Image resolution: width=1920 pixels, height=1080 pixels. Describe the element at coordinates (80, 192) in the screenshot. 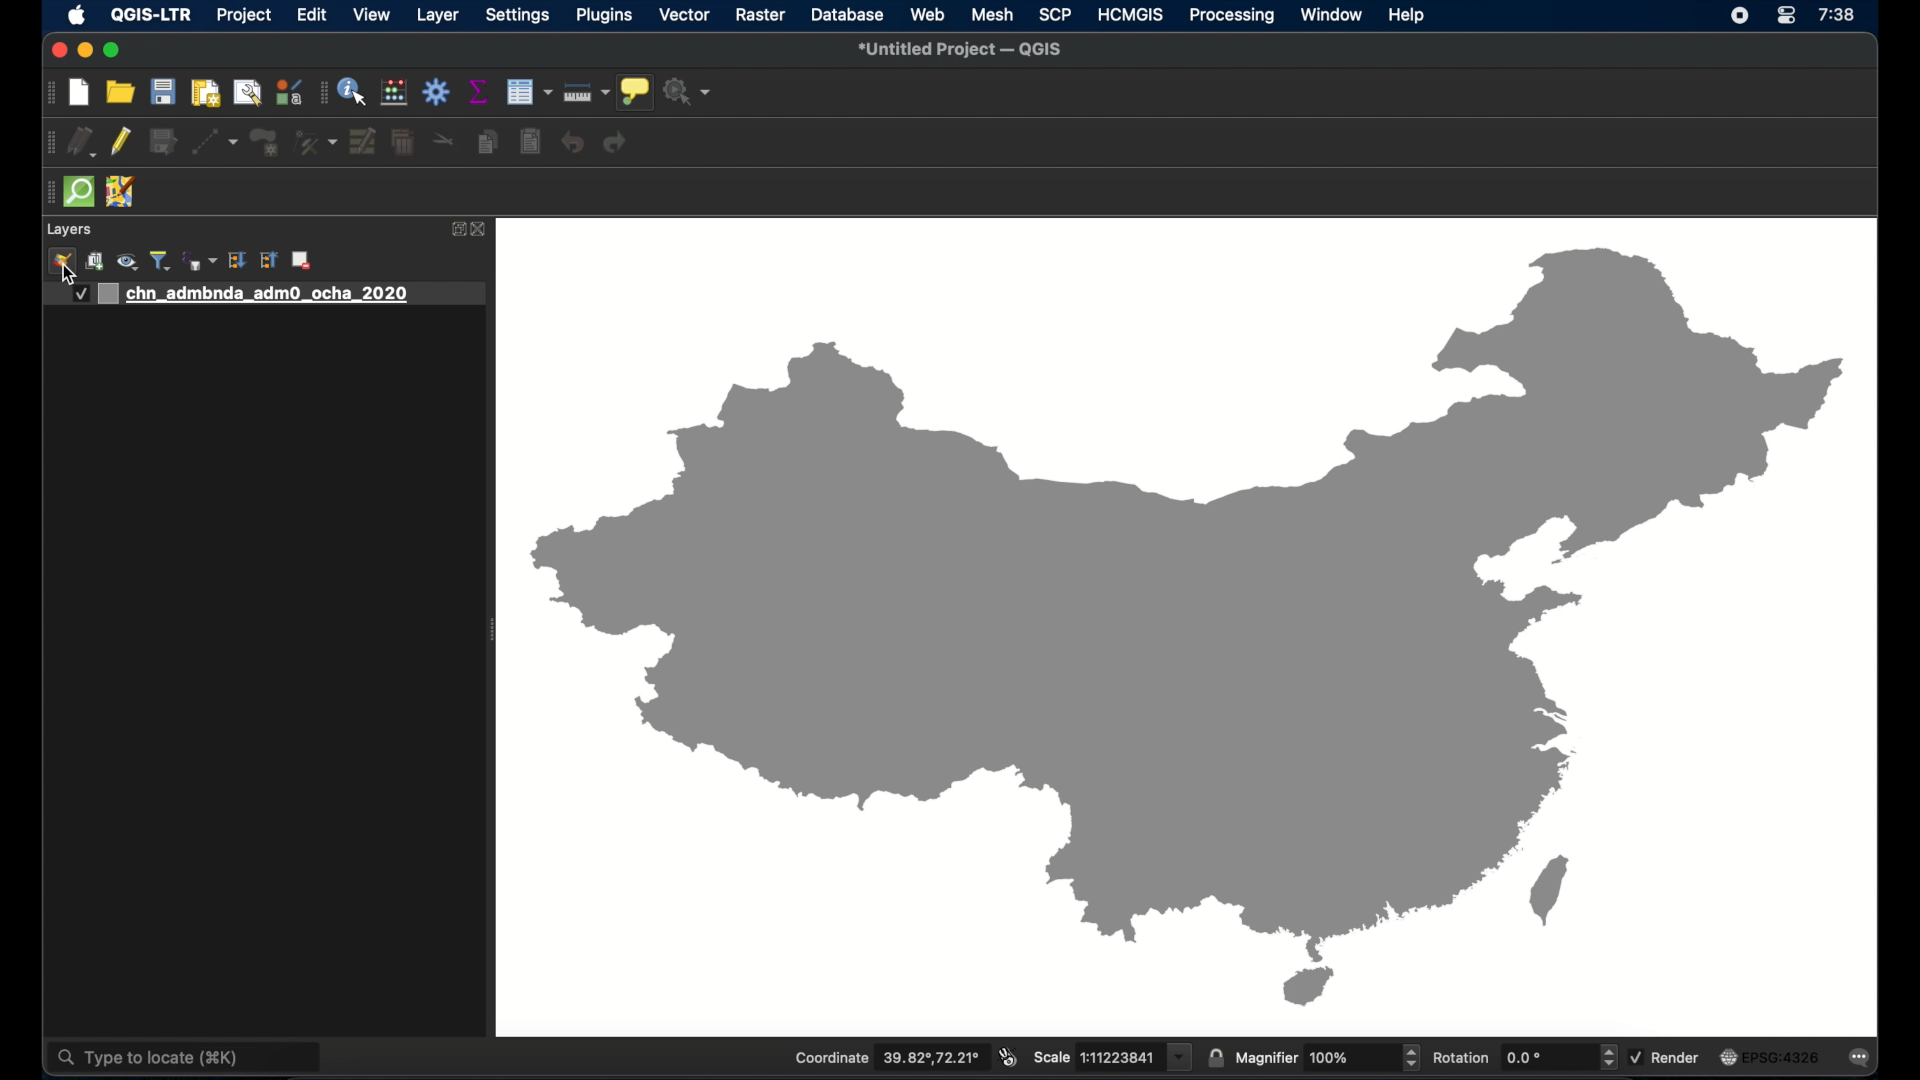

I see `quick osm` at that location.